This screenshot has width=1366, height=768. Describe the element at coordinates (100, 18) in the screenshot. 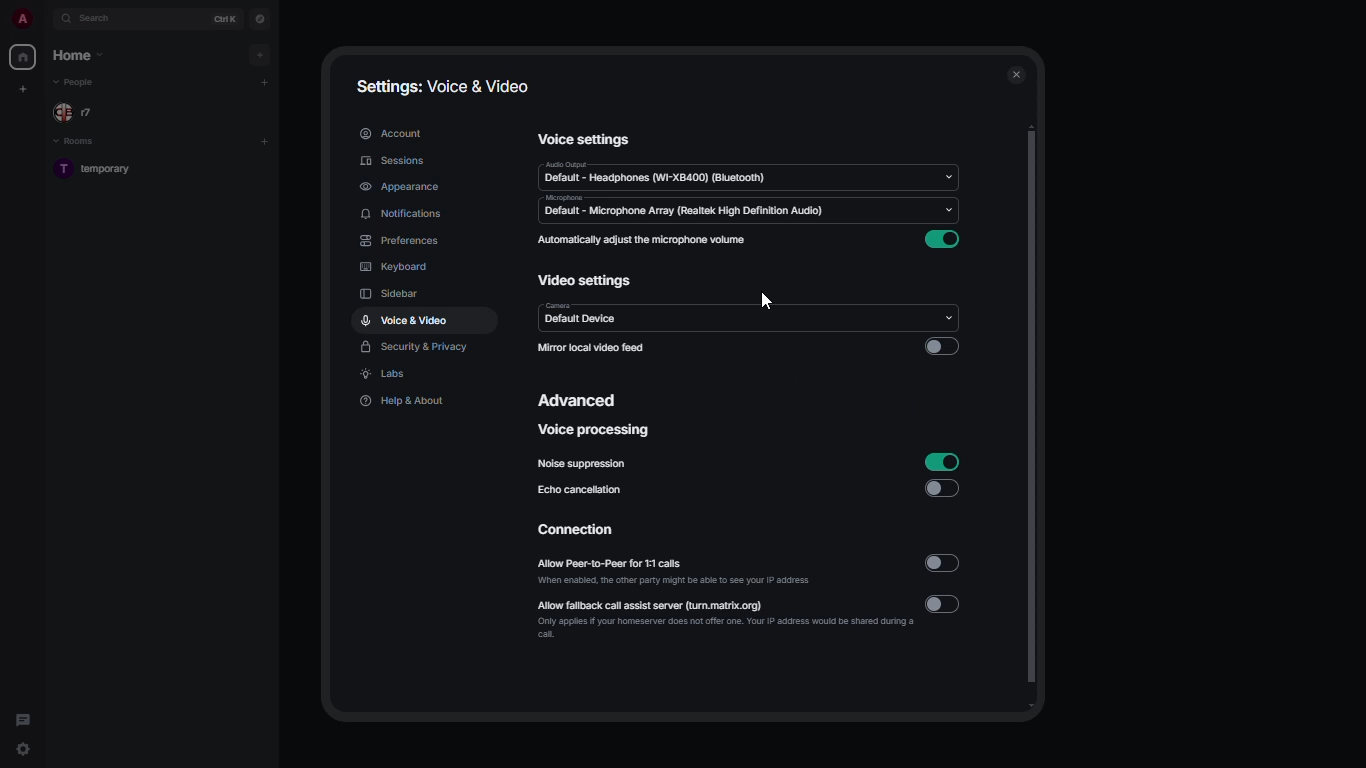

I see `search` at that location.